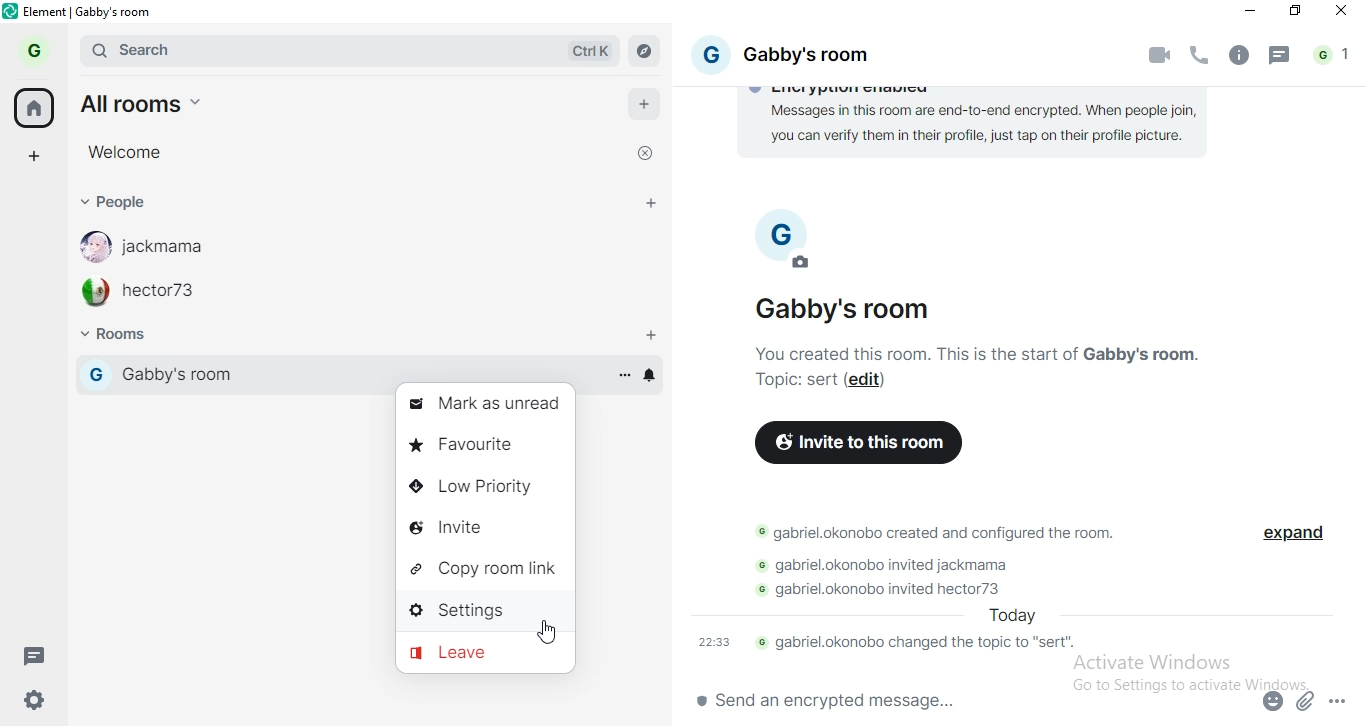 This screenshot has width=1366, height=726. Describe the element at coordinates (623, 374) in the screenshot. I see `options` at that location.